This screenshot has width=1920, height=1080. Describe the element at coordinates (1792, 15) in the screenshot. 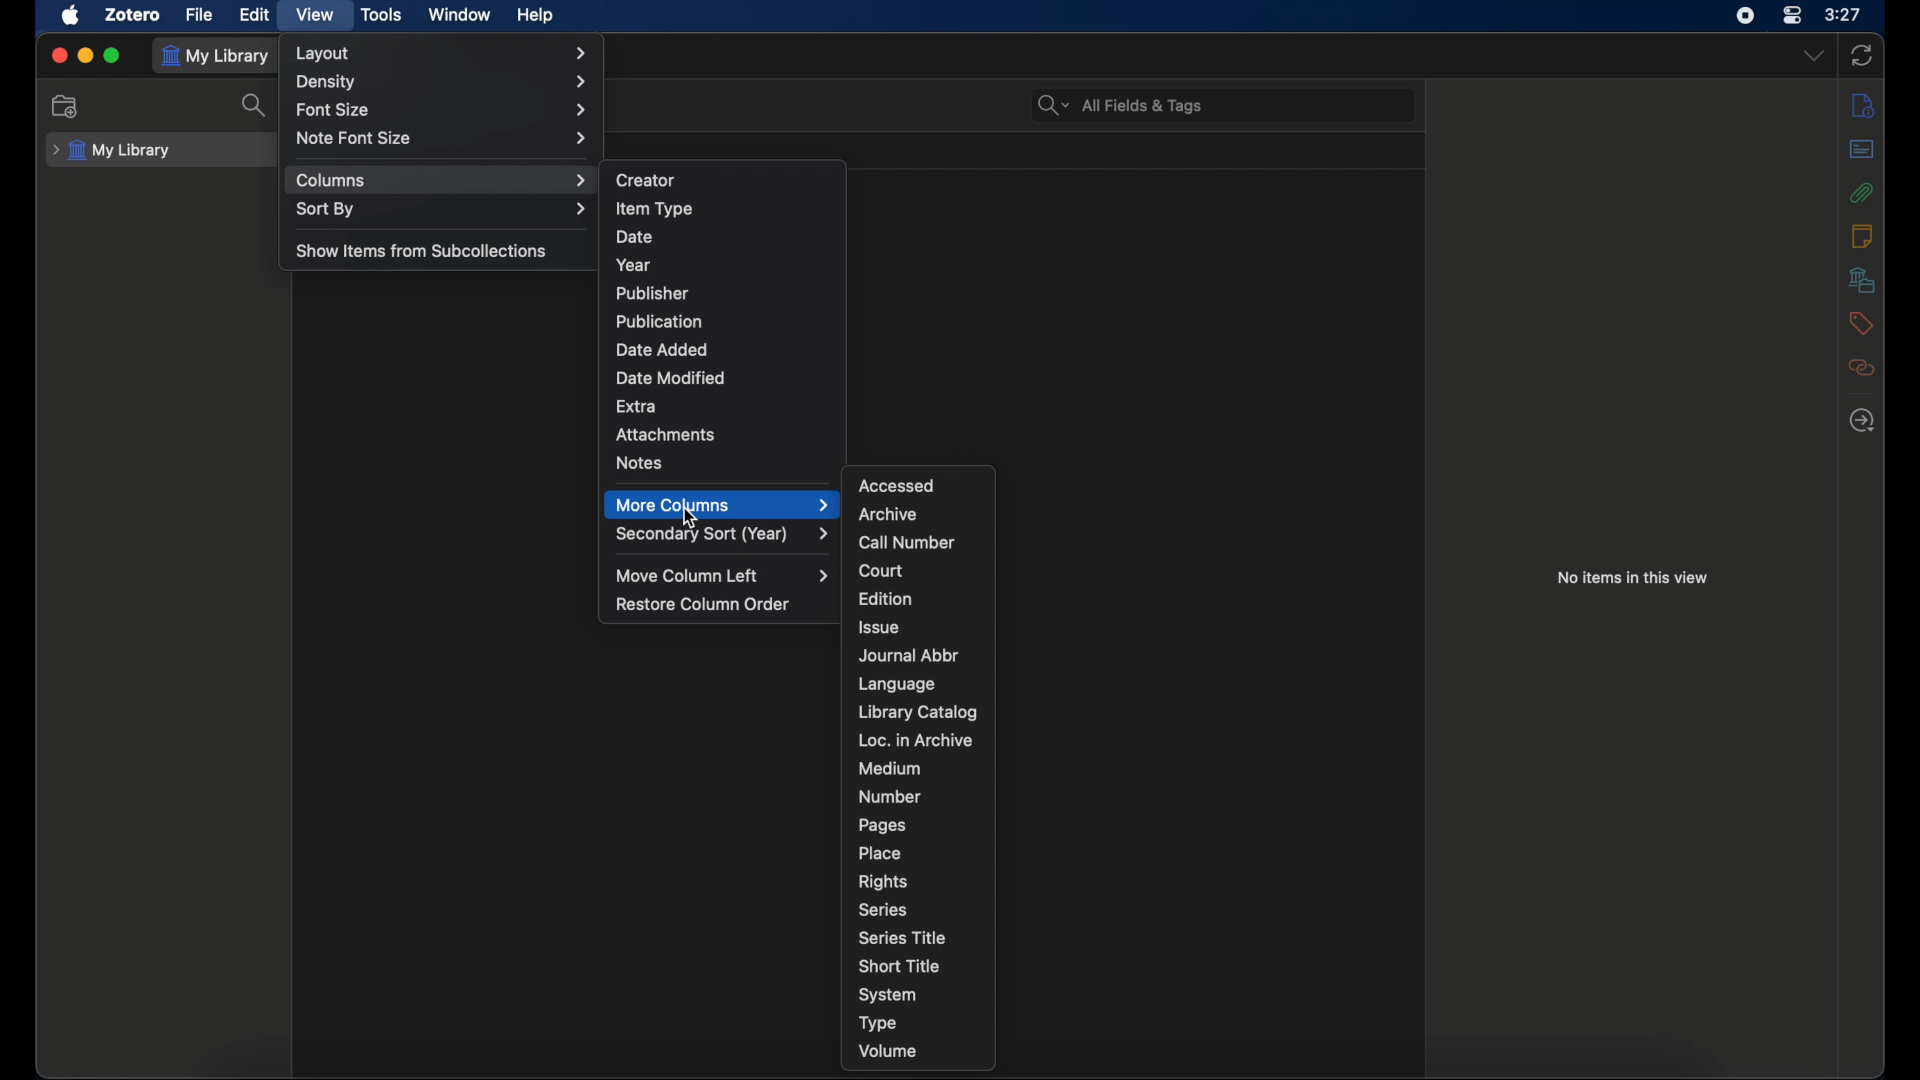

I see `control center` at that location.